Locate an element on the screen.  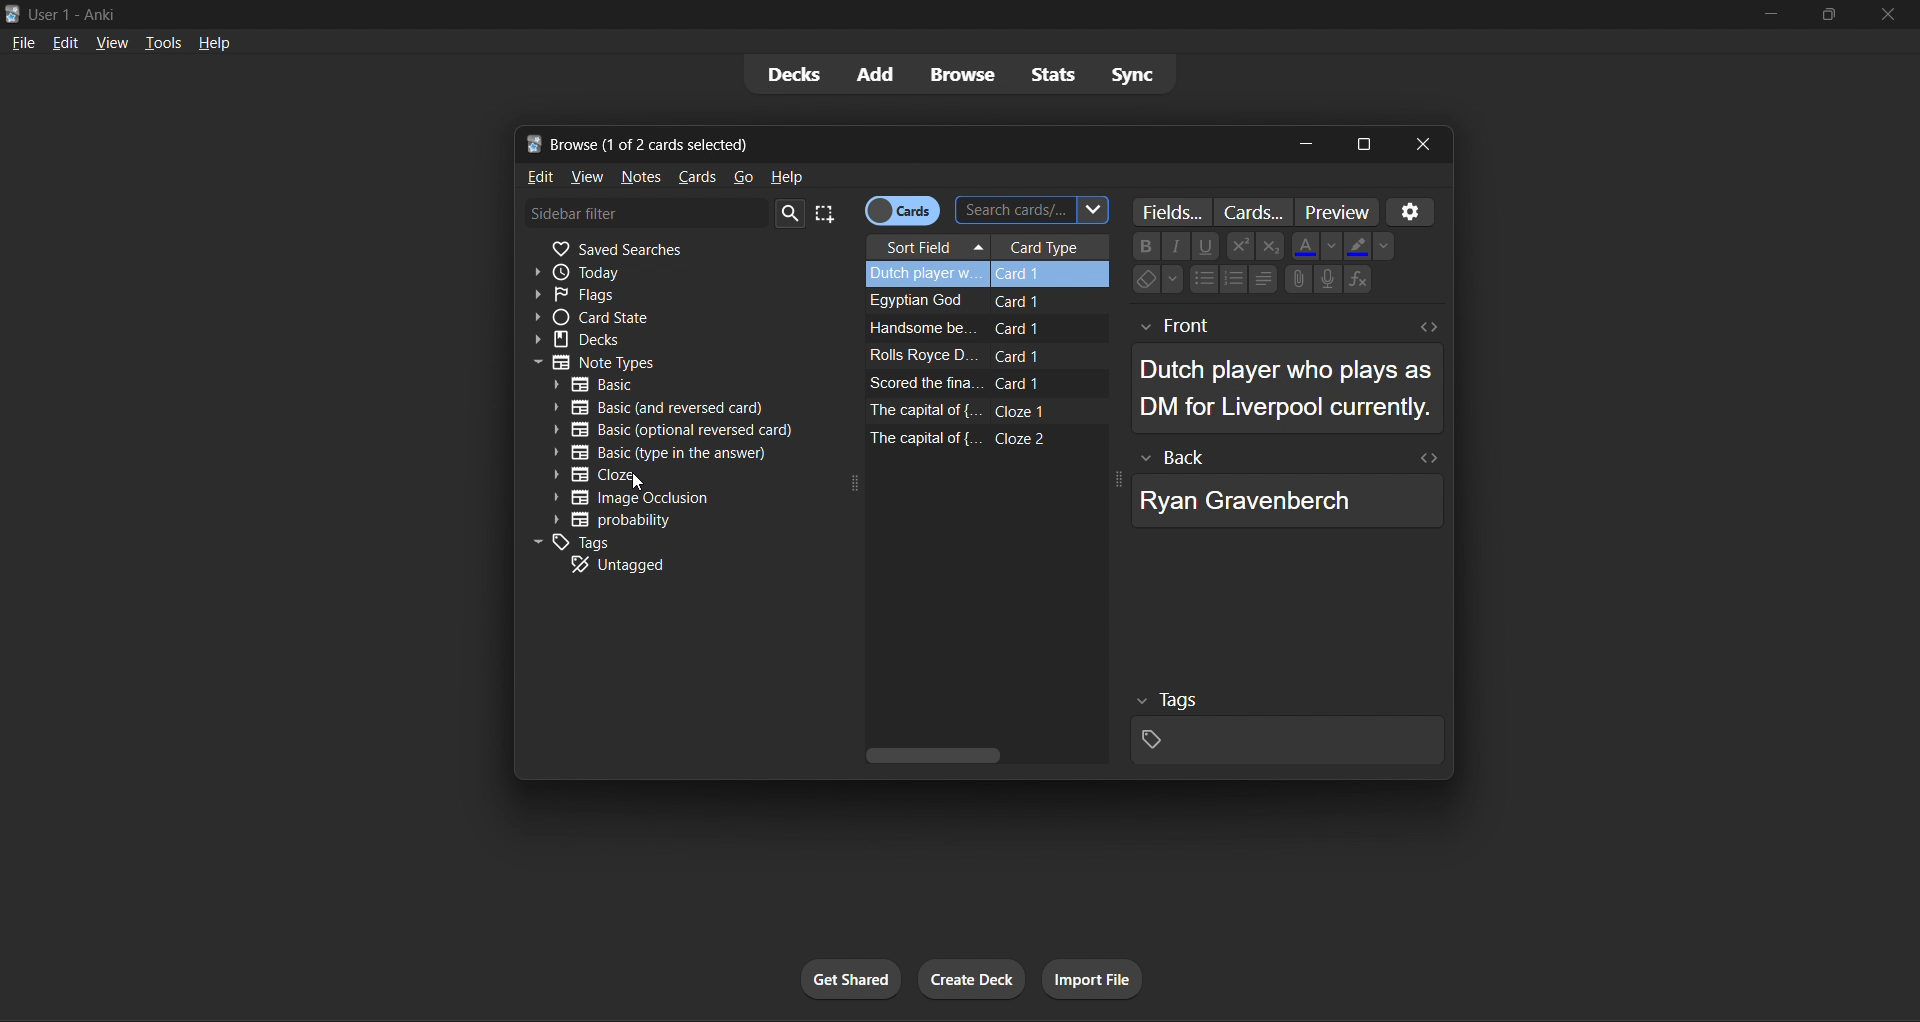
cursor is located at coordinates (637, 479).